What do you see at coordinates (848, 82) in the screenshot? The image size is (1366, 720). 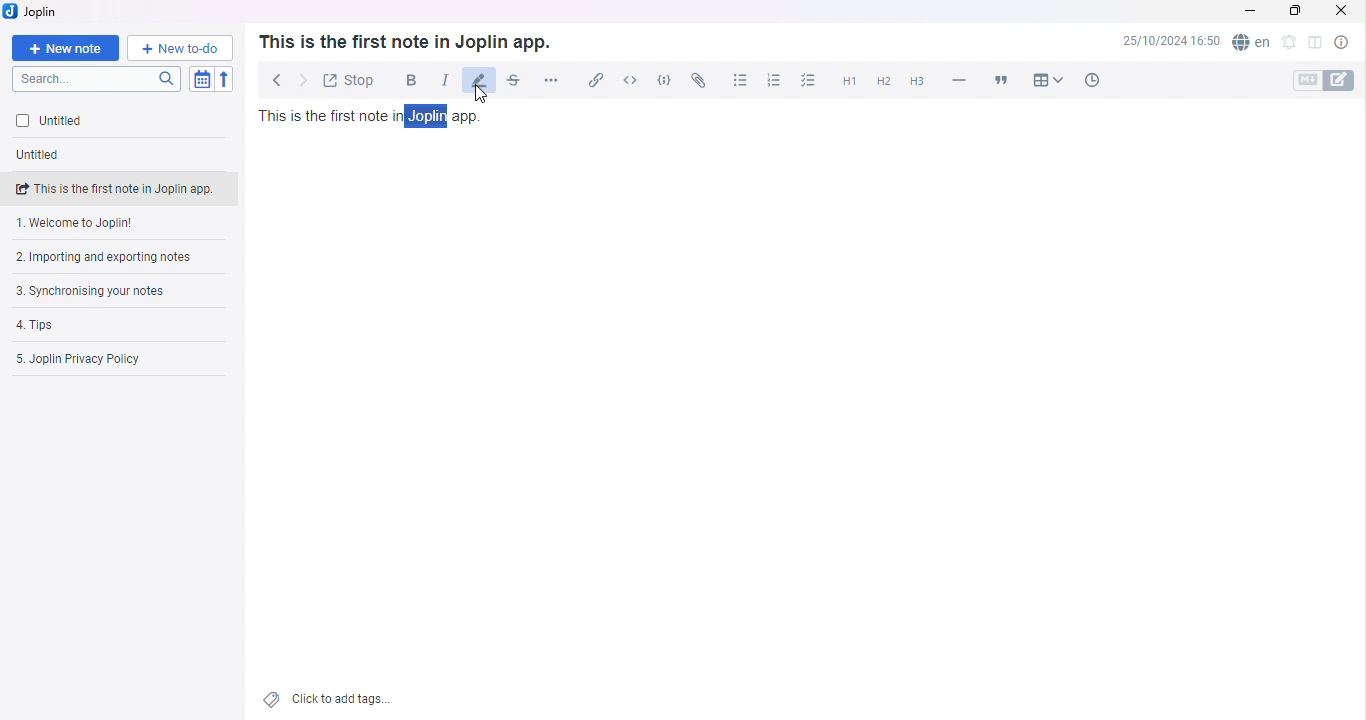 I see `Heading 1` at bounding box center [848, 82].